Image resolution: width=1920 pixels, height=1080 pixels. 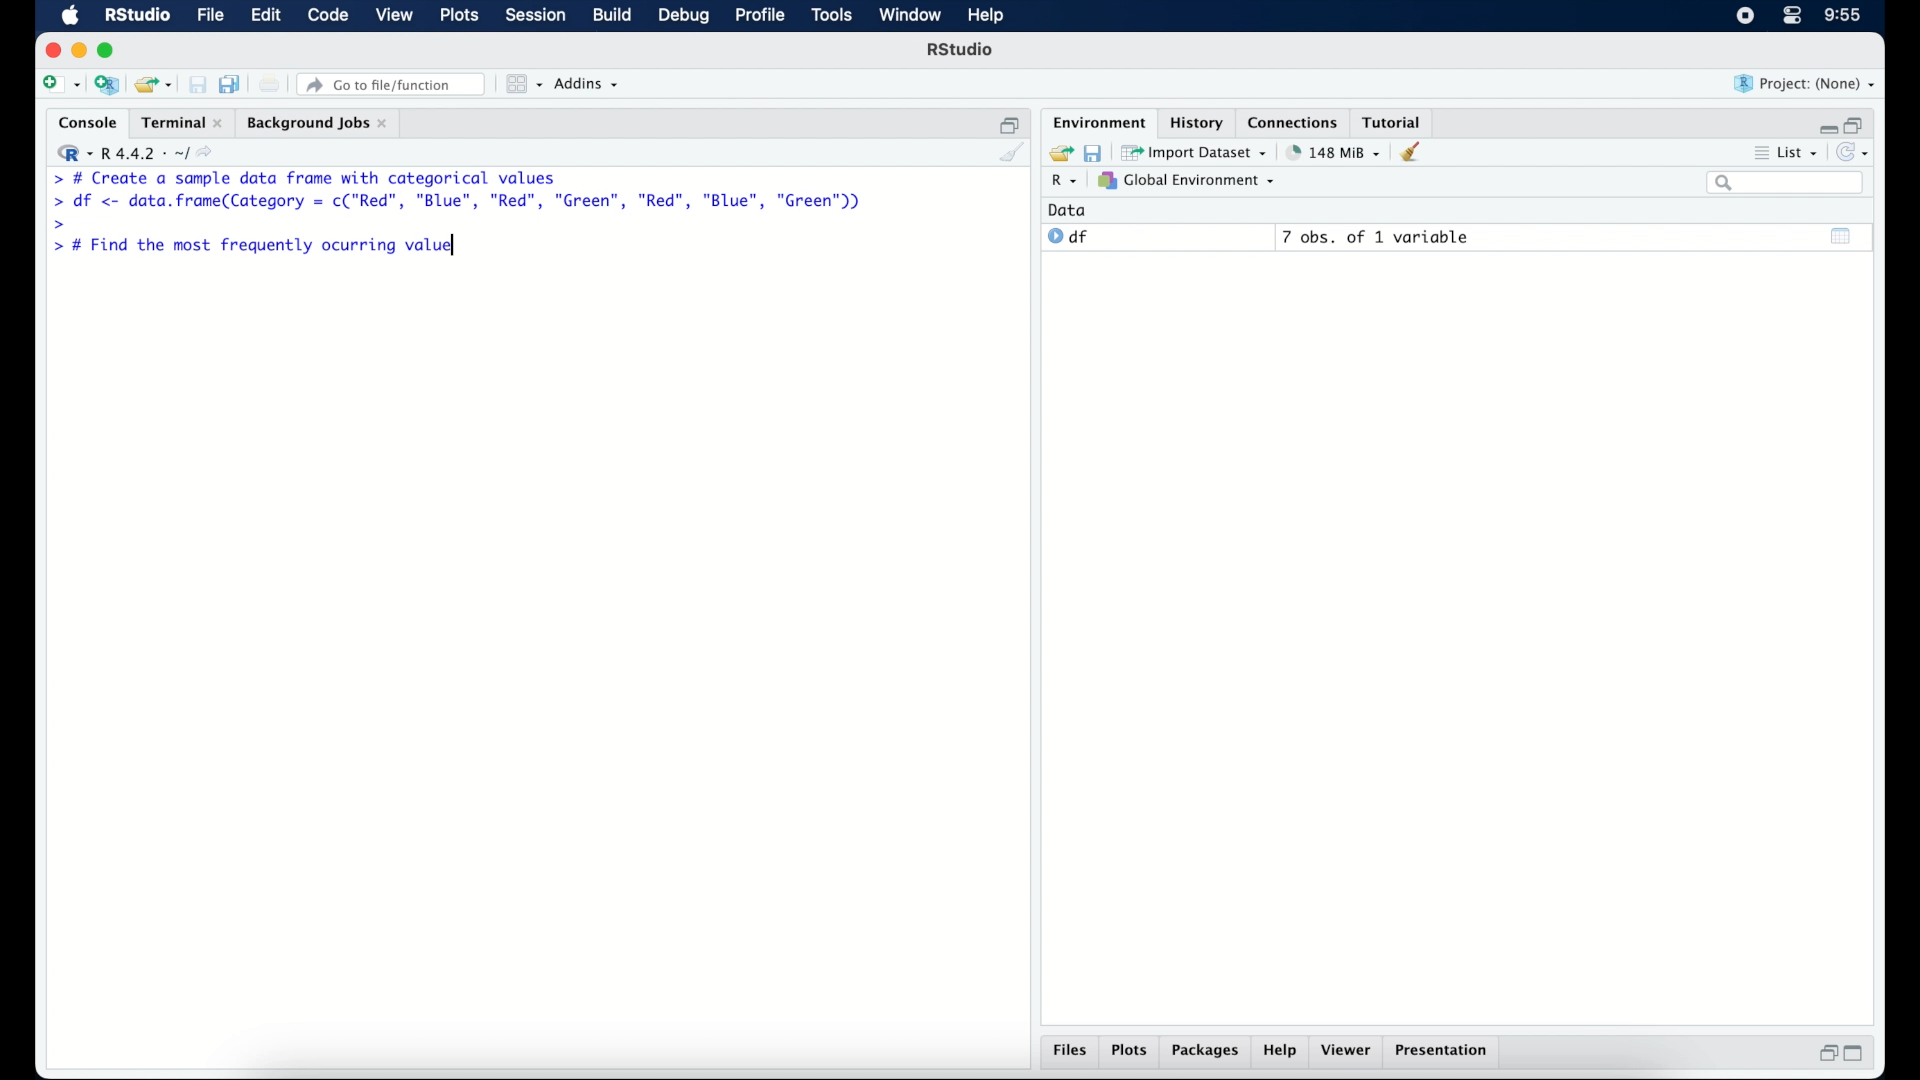 What do you see at coordinates (1758, 151) in the screenshot?
I see `more options` at bounding box center [1758, 151].